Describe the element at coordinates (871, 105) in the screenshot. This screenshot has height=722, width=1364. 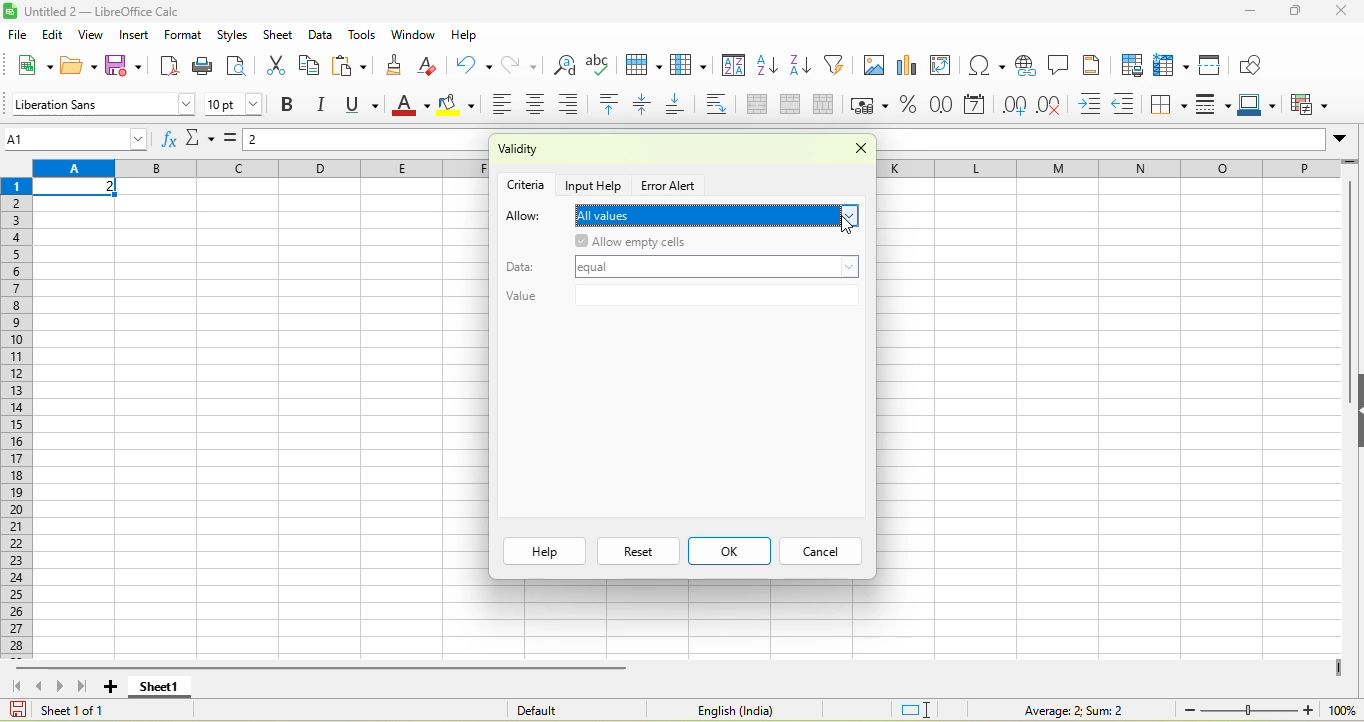
I see `format as currency` at that location.